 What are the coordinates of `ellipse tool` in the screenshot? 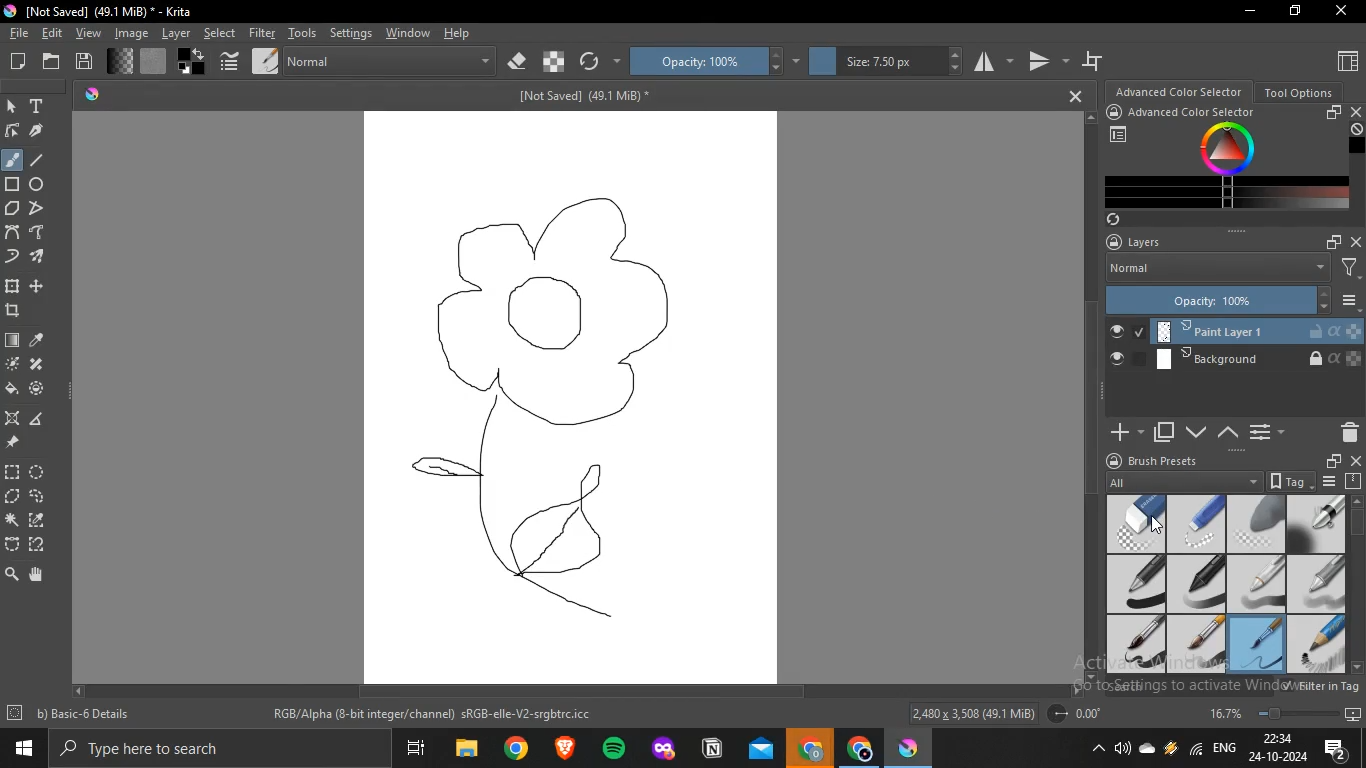 It's located at (38, 185).